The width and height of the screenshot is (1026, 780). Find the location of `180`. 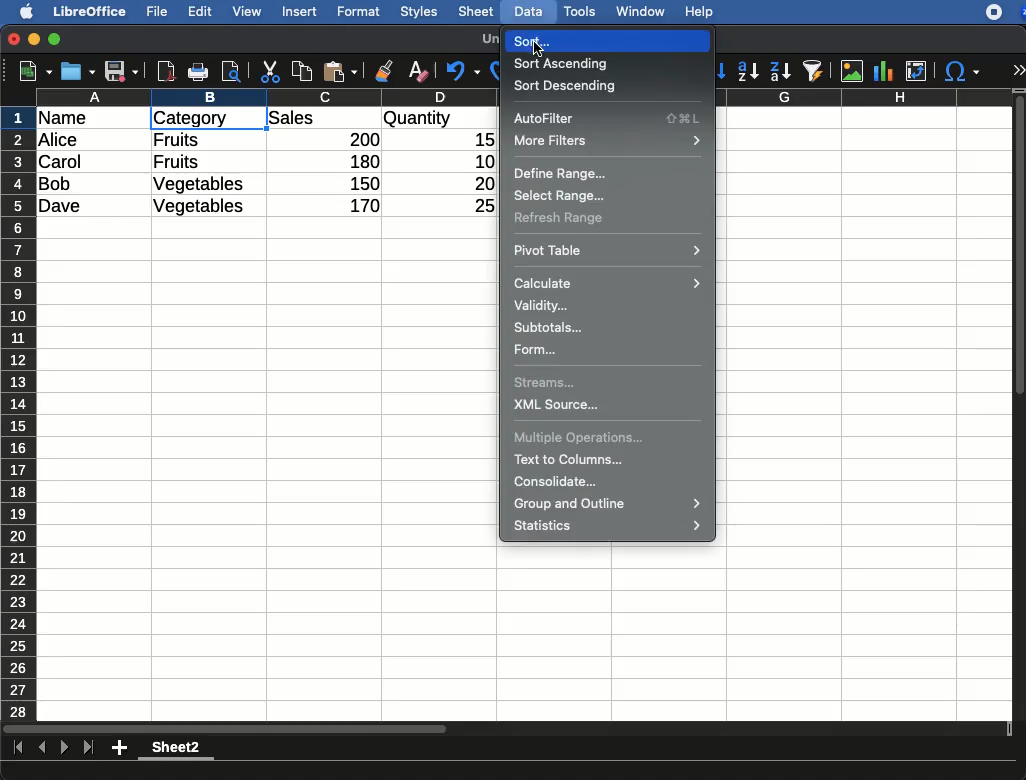

180 is located at coordinates (357, 162).